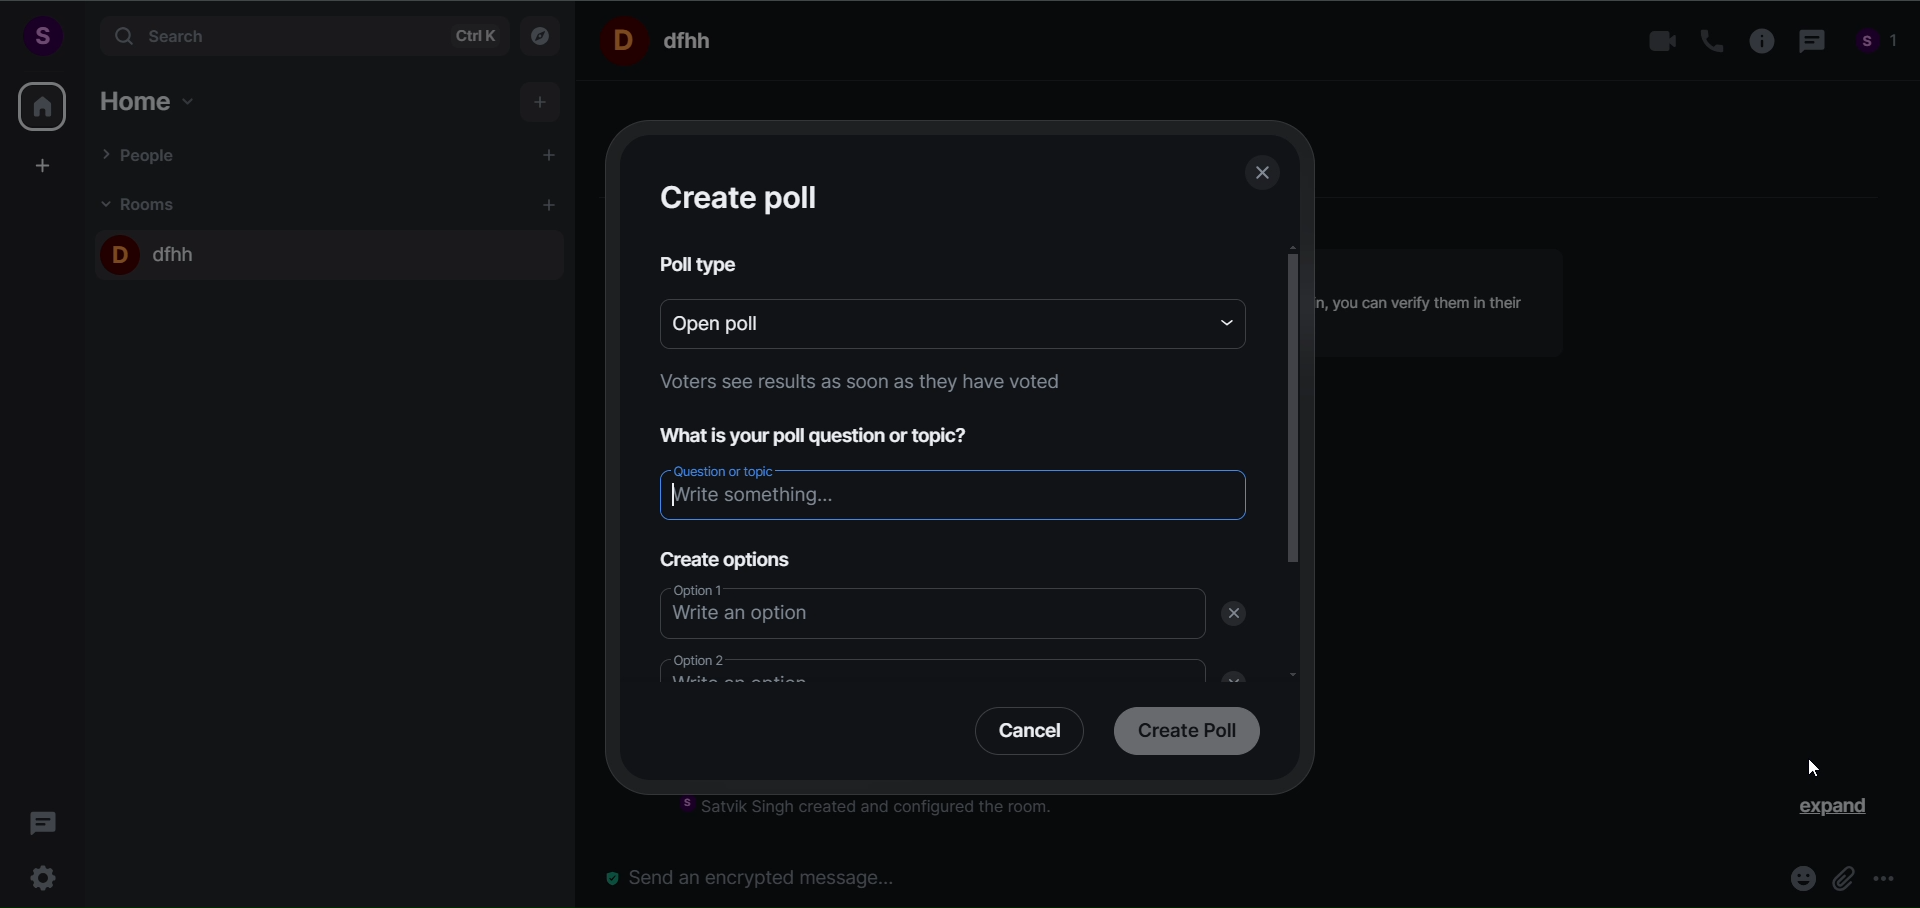  What do you see at coordinates (828, 433) in the screenshot?
I see `question` at bounding box center [828, 433].